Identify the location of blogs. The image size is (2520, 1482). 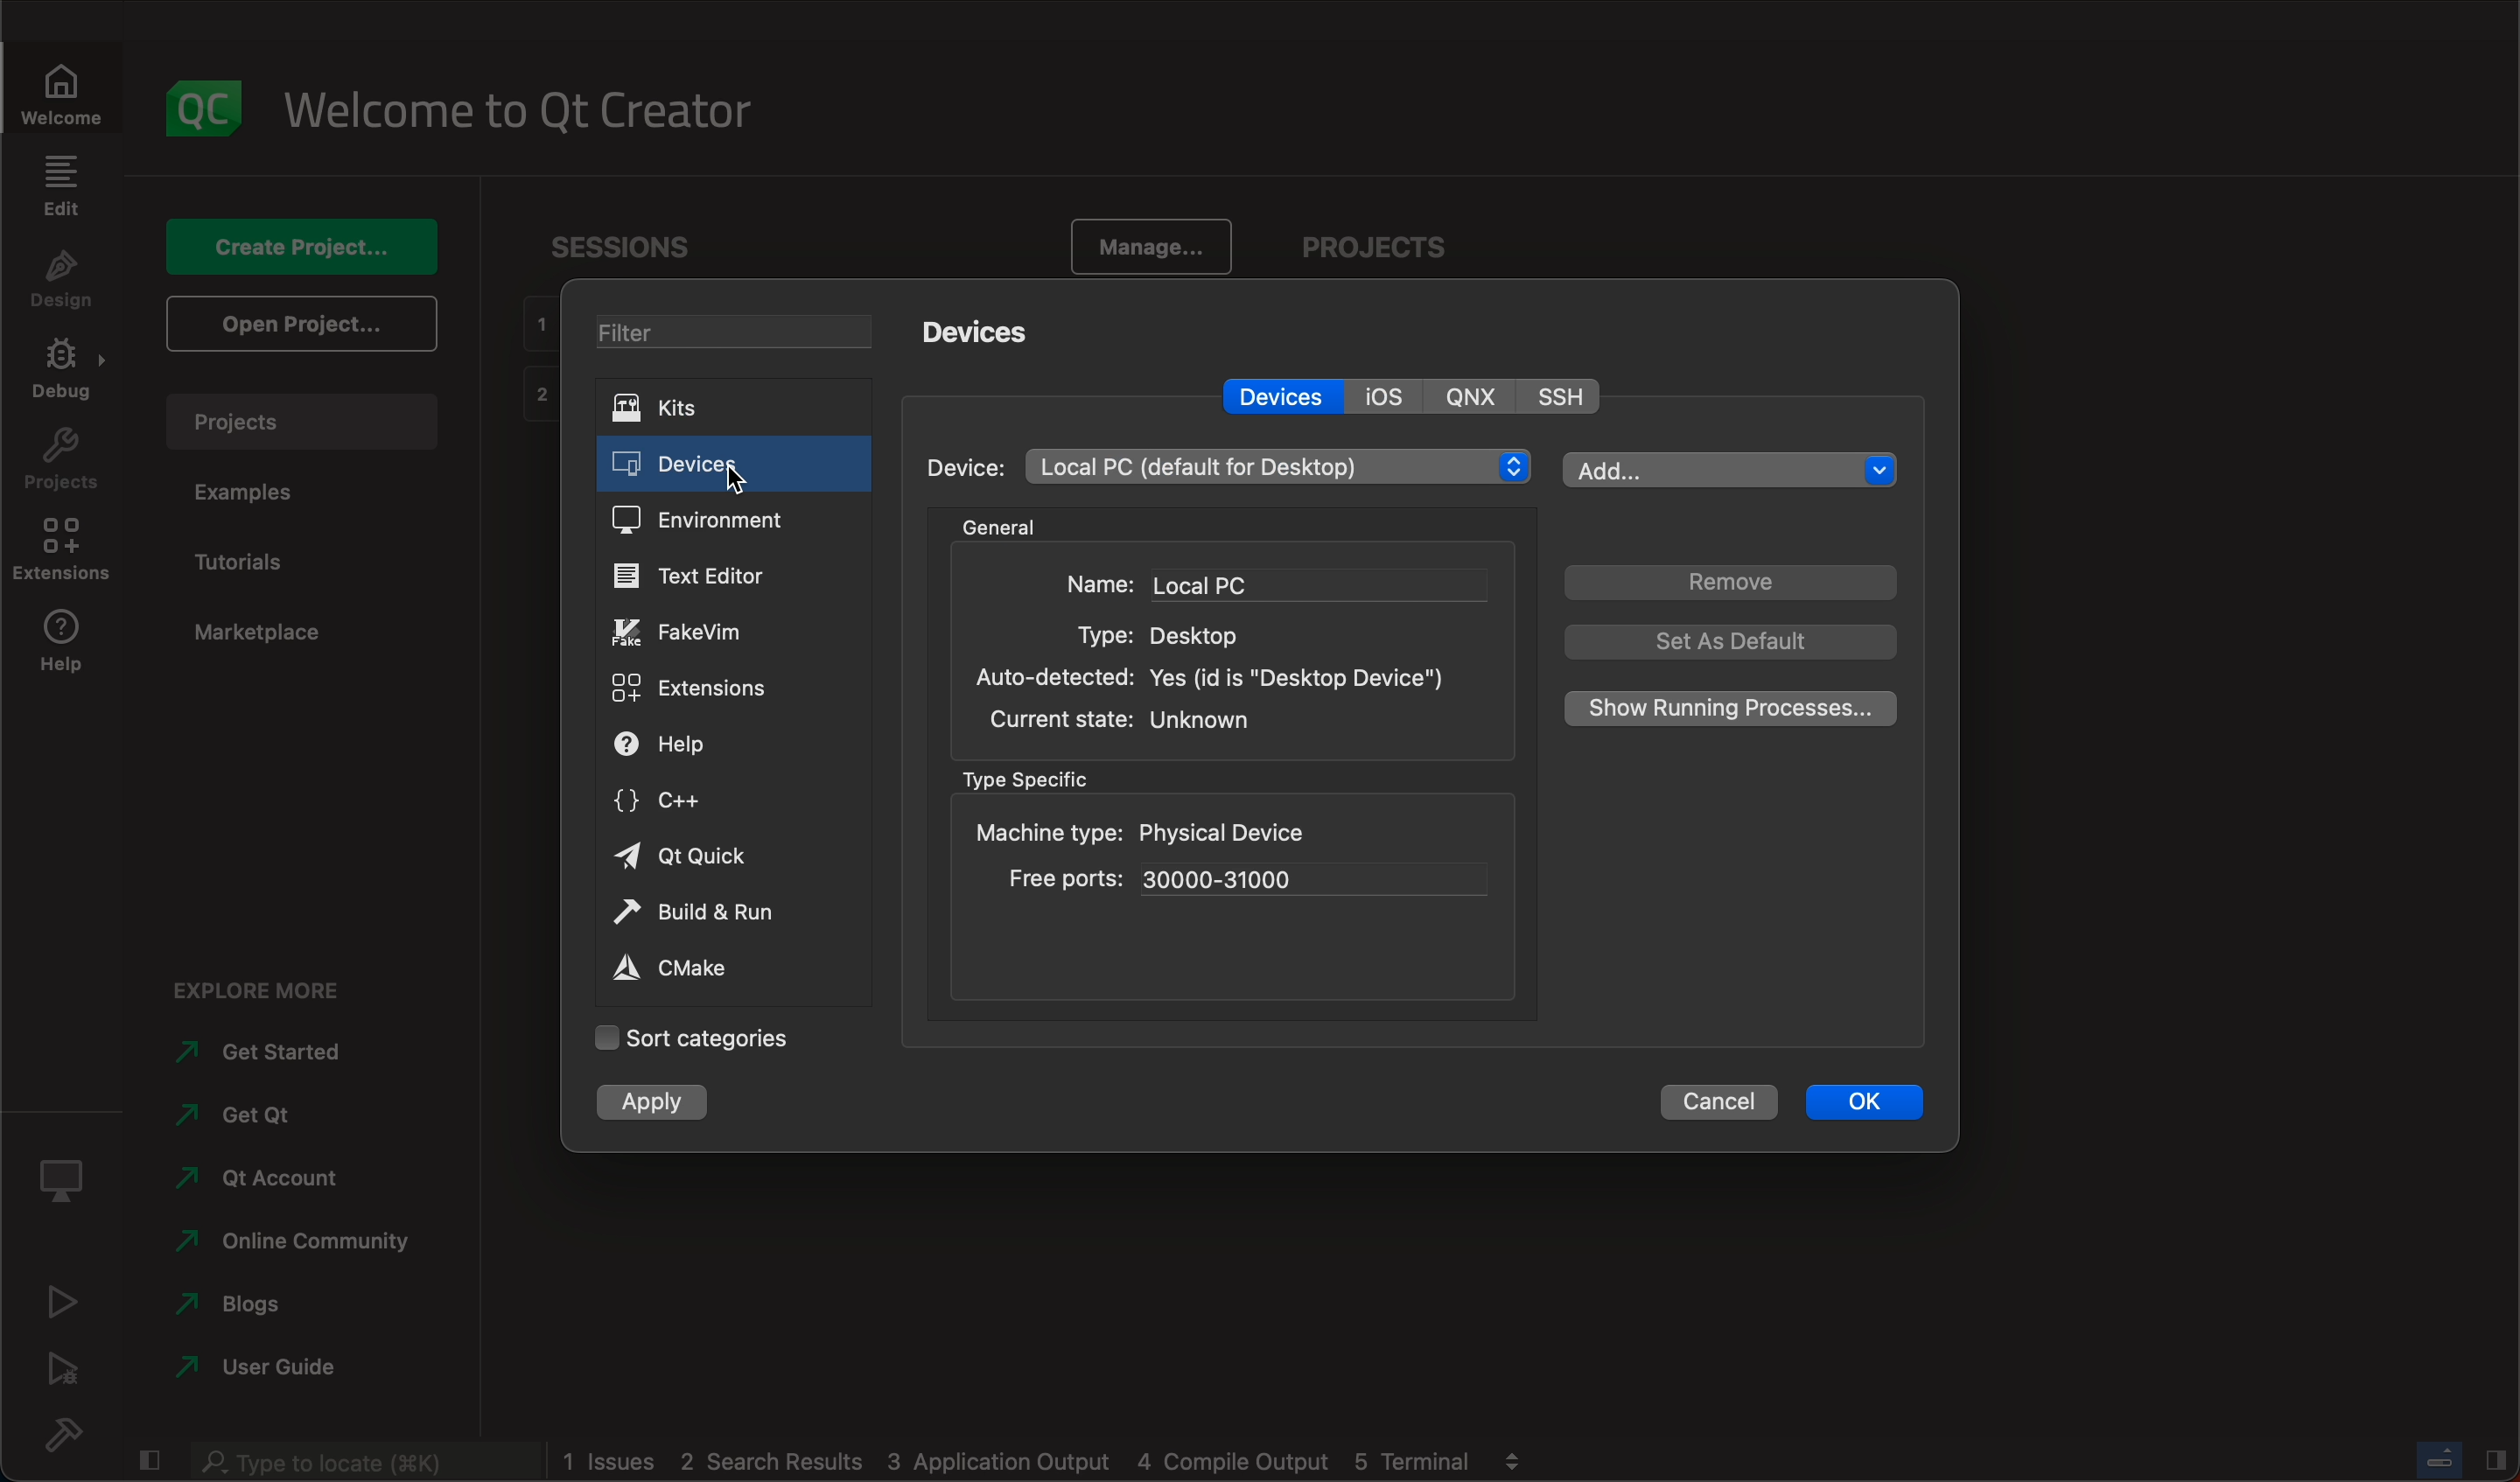
(287, 1301).